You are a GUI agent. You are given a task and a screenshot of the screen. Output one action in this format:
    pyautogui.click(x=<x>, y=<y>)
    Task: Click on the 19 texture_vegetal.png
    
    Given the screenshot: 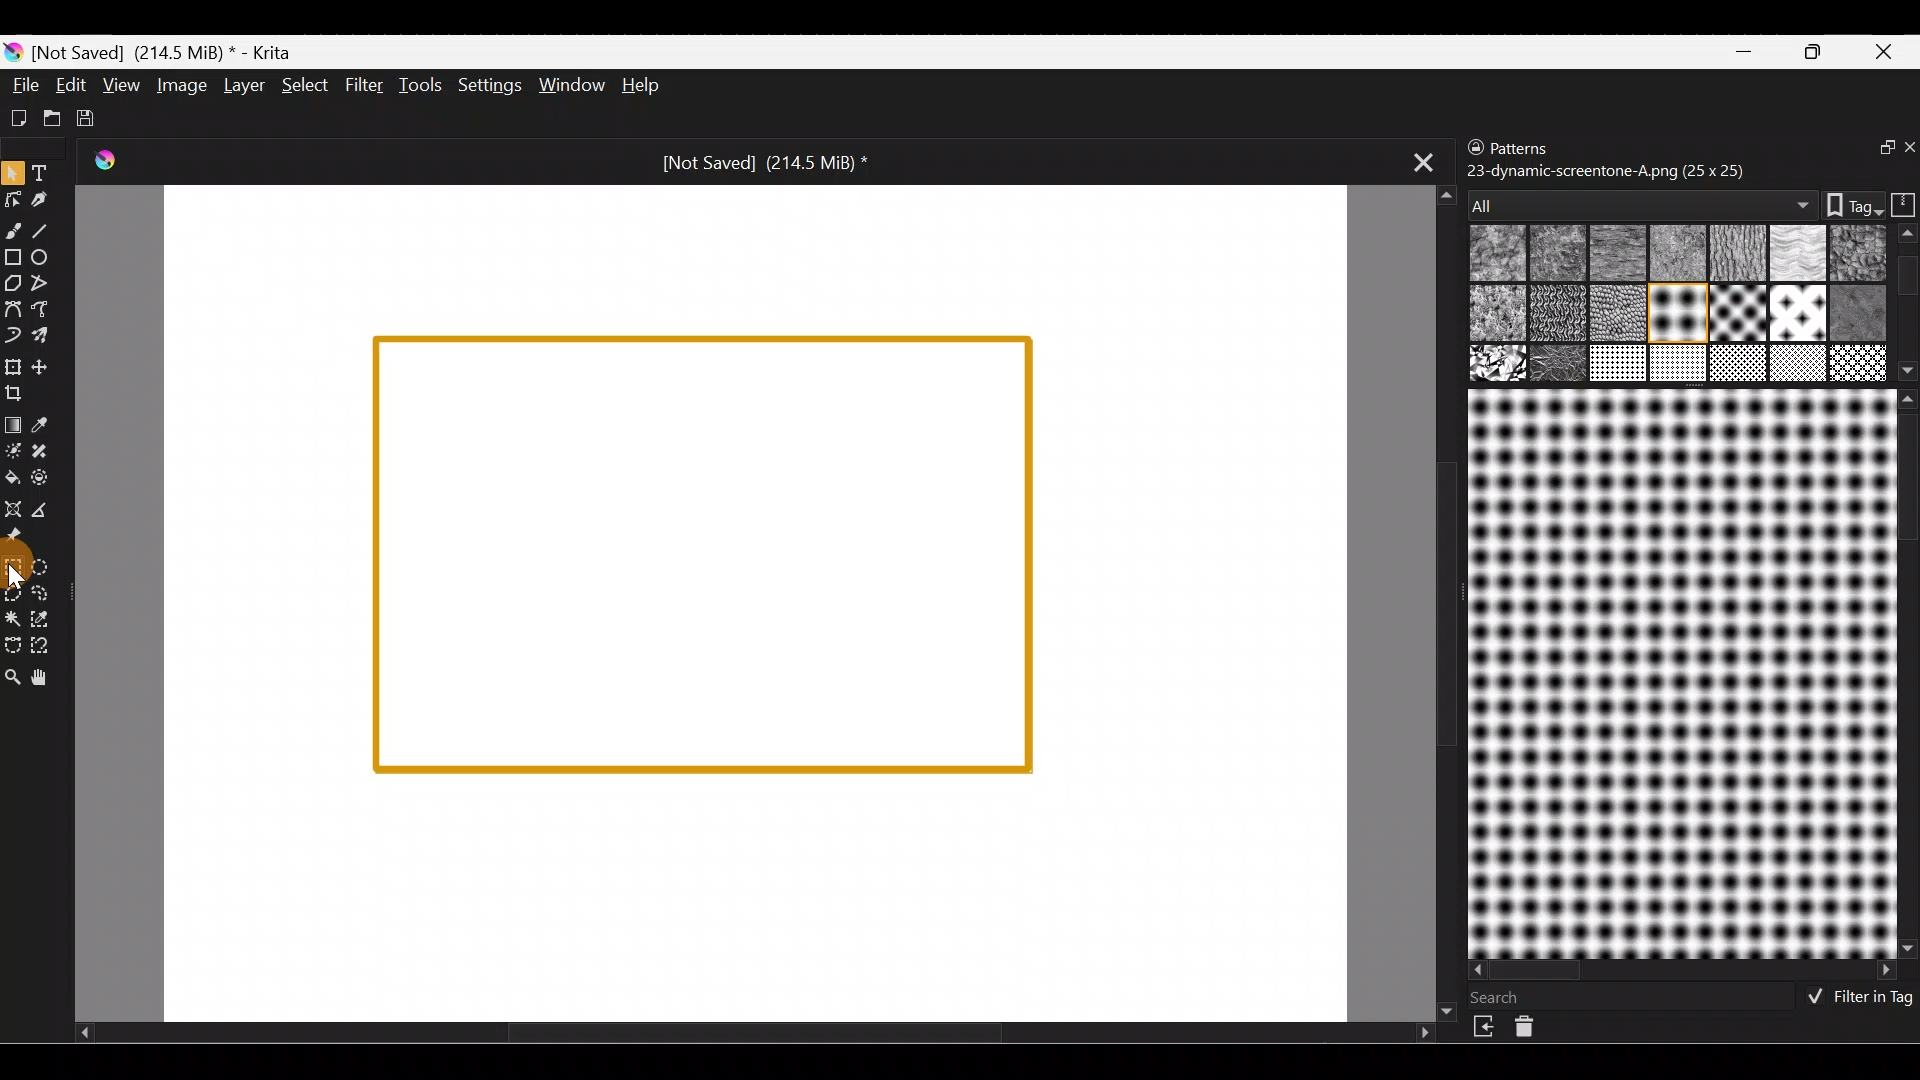 What is the action you would take?
    pyautogui.click(x=1861, y=359)
    